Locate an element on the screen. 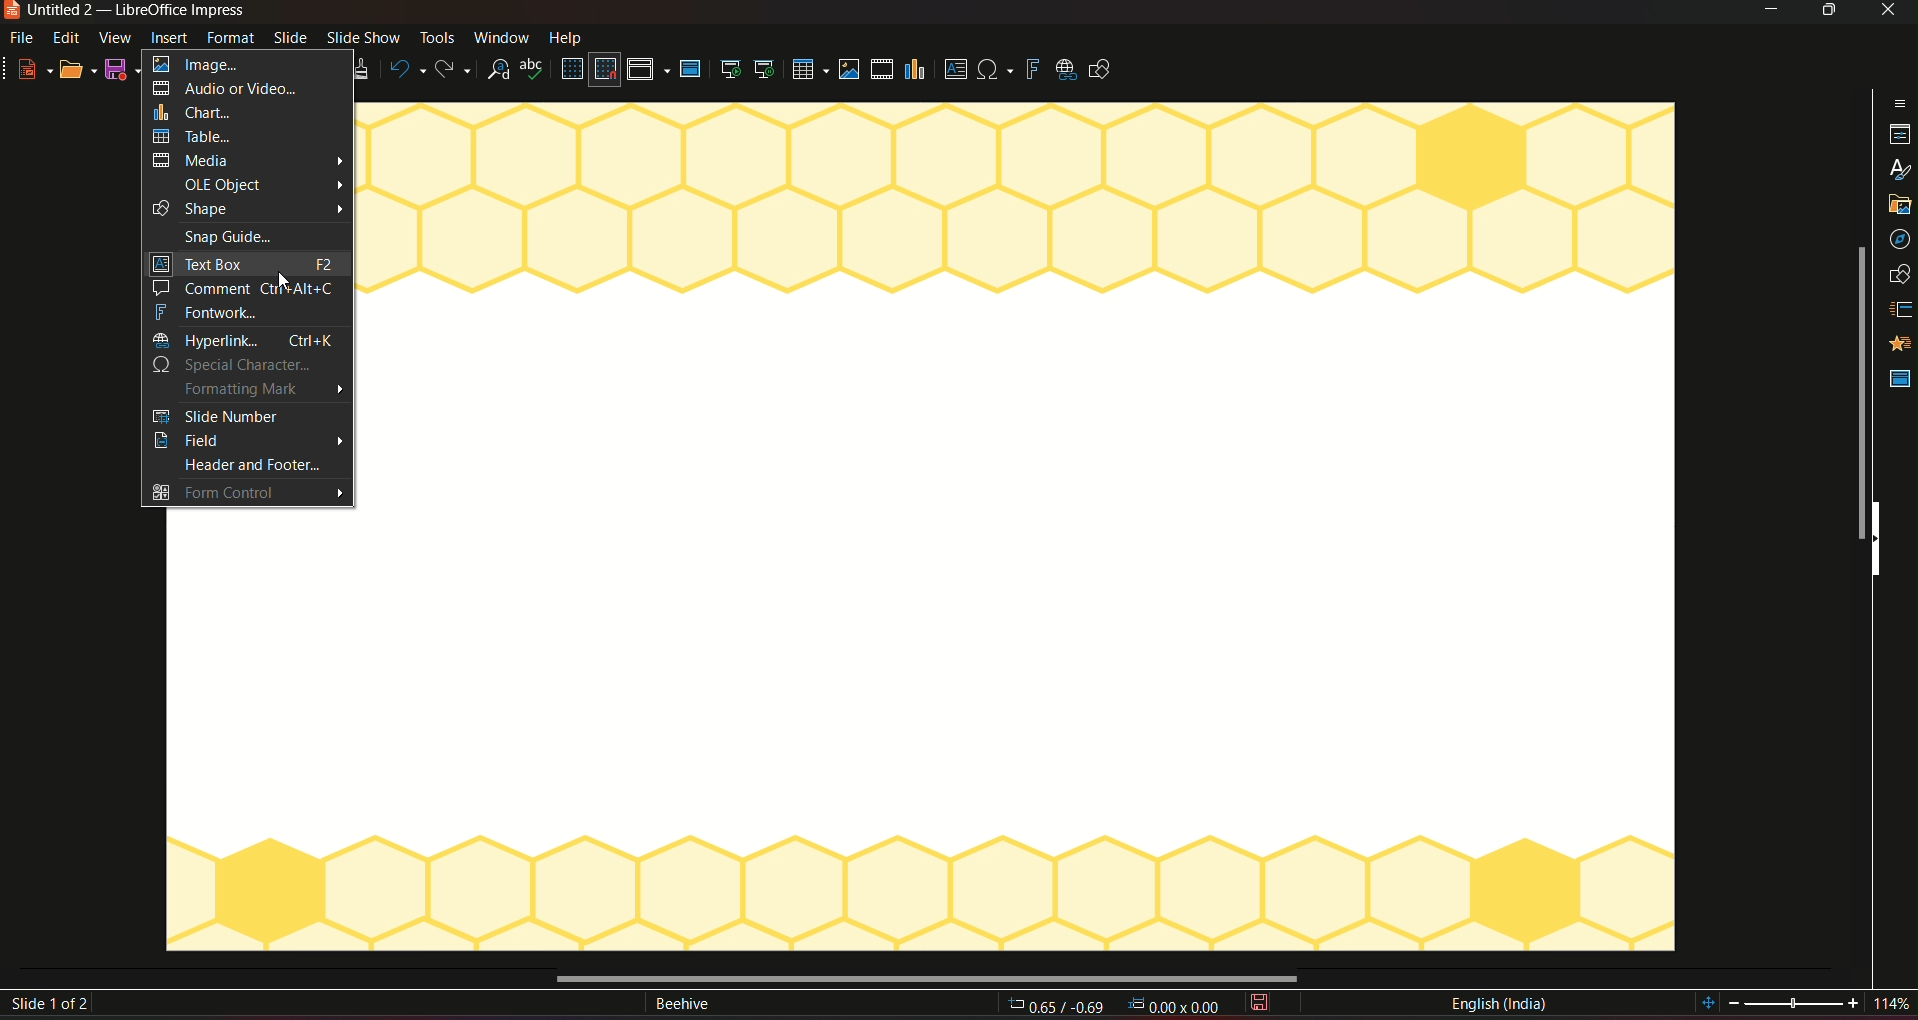 Image resolution: width=1918 pixels, height=1020 pixels.  Untitled 2 — LibreOffice Impress is located at coordinates (126, 10).